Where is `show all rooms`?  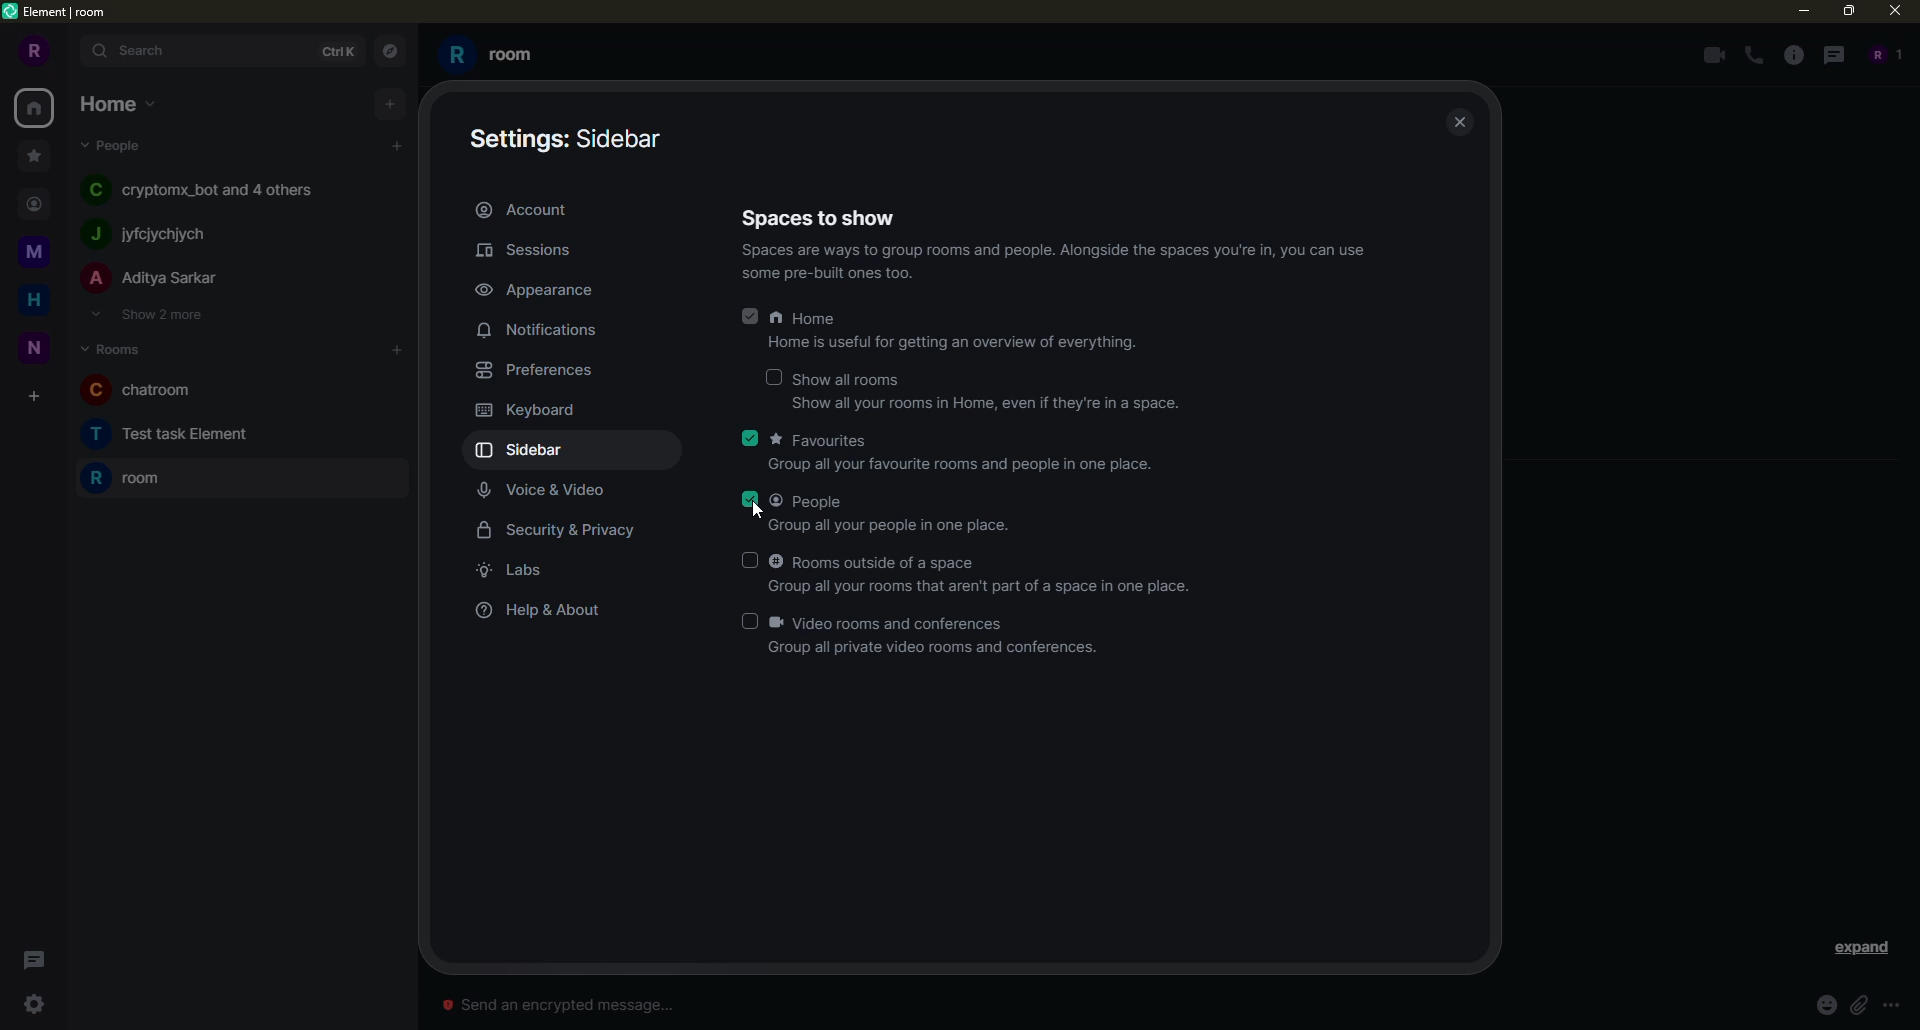
show all rooms is located at coordinates (853, 379).